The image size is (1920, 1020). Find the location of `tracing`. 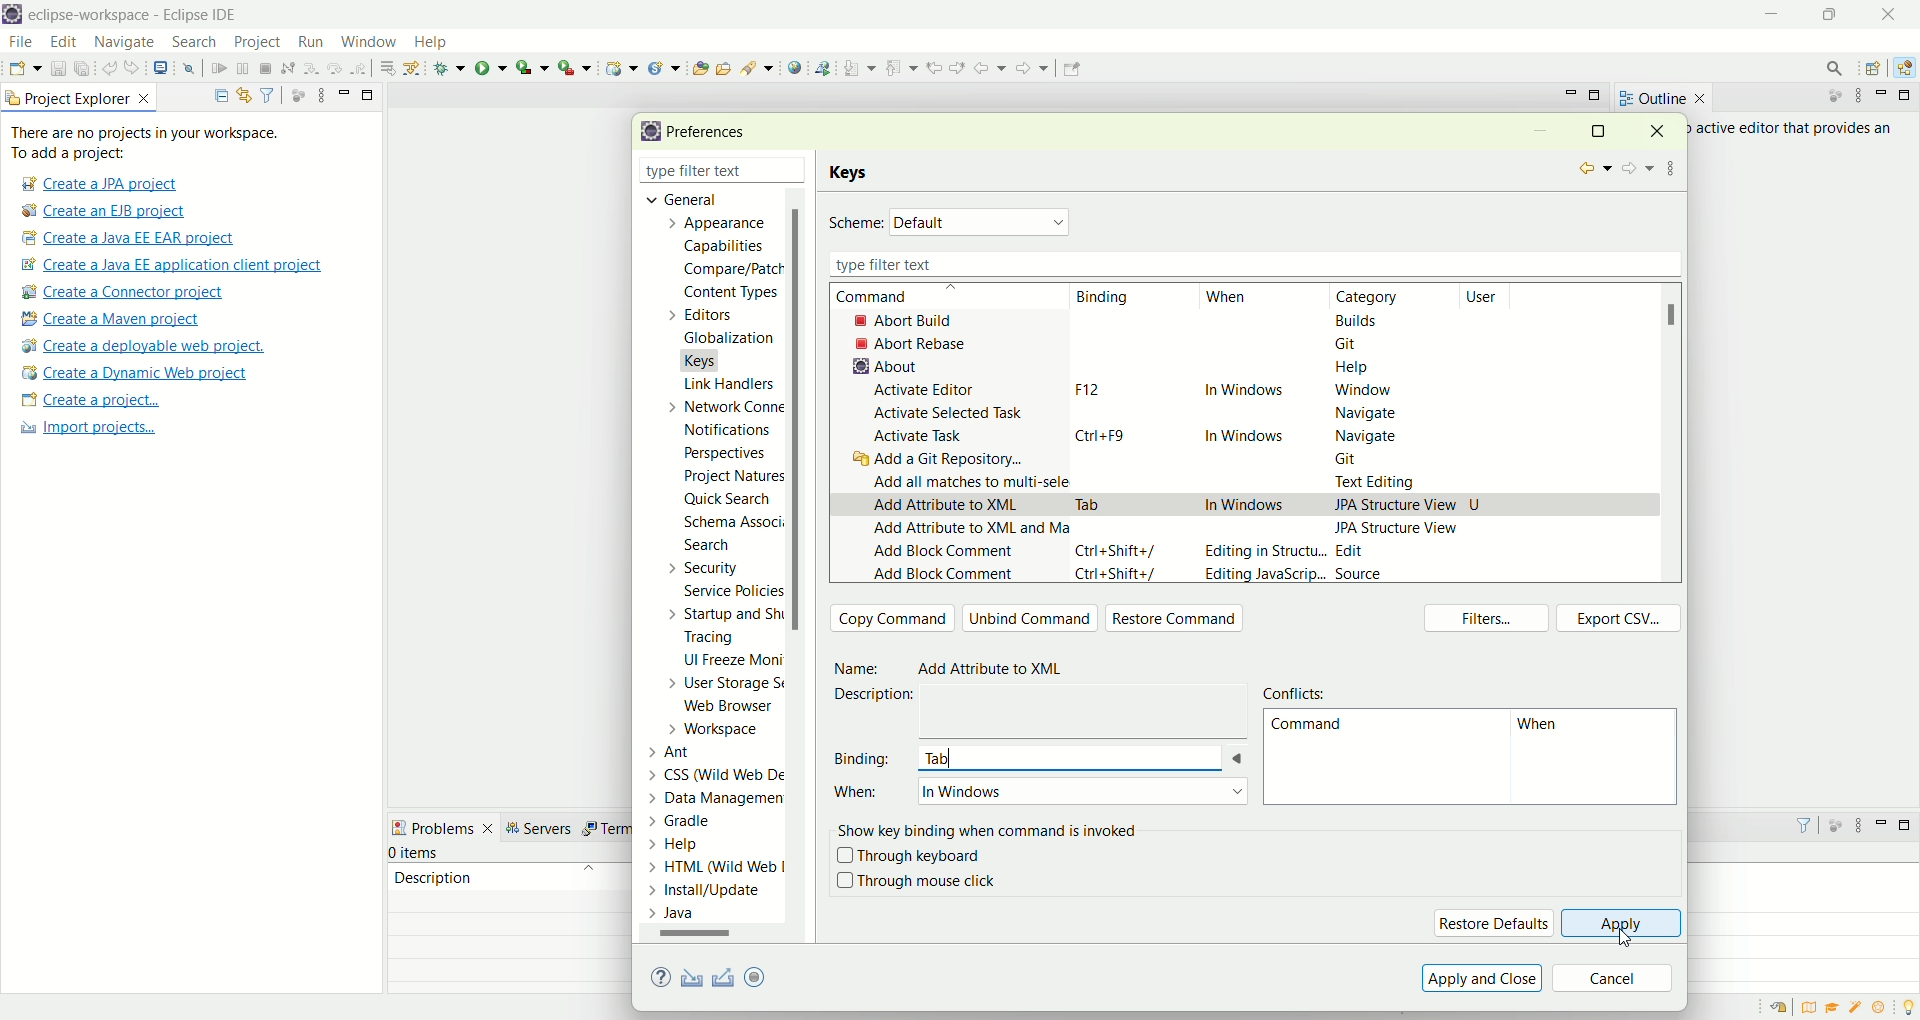

tracing is located at coordinates (723, 639).